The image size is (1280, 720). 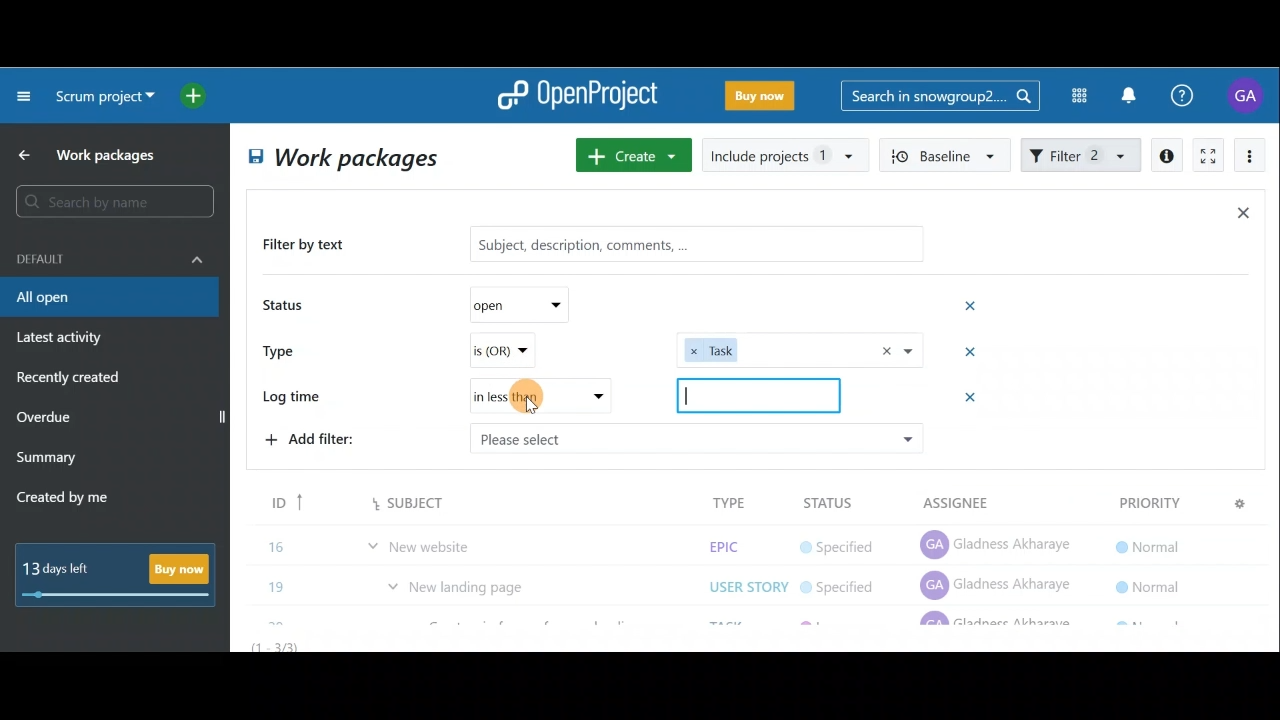 What do you see at coordinates (1193, 96) in the screenshot?
I see `Help` at bounding box center [1193, 96].